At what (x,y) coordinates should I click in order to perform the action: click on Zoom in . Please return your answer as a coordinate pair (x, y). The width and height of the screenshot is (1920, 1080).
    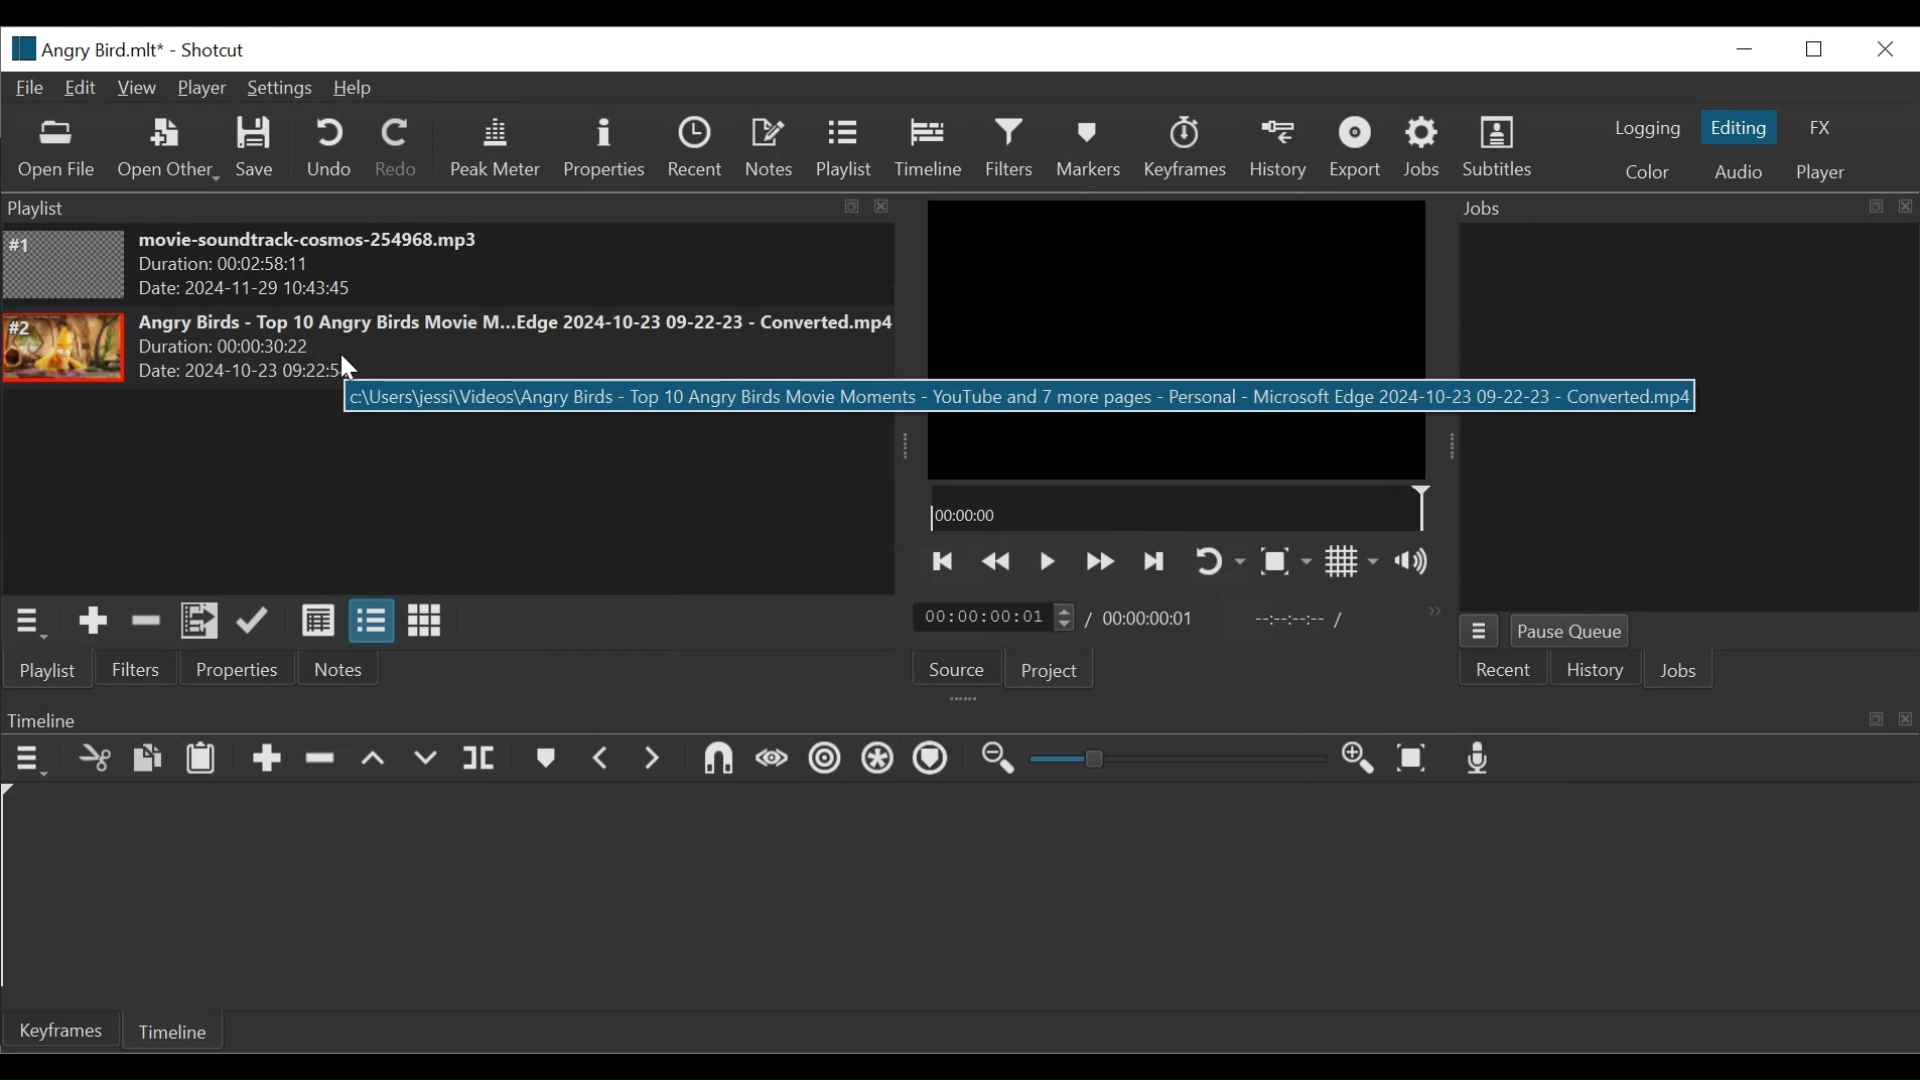
    Looking at the image, I should click on (1365, 759).